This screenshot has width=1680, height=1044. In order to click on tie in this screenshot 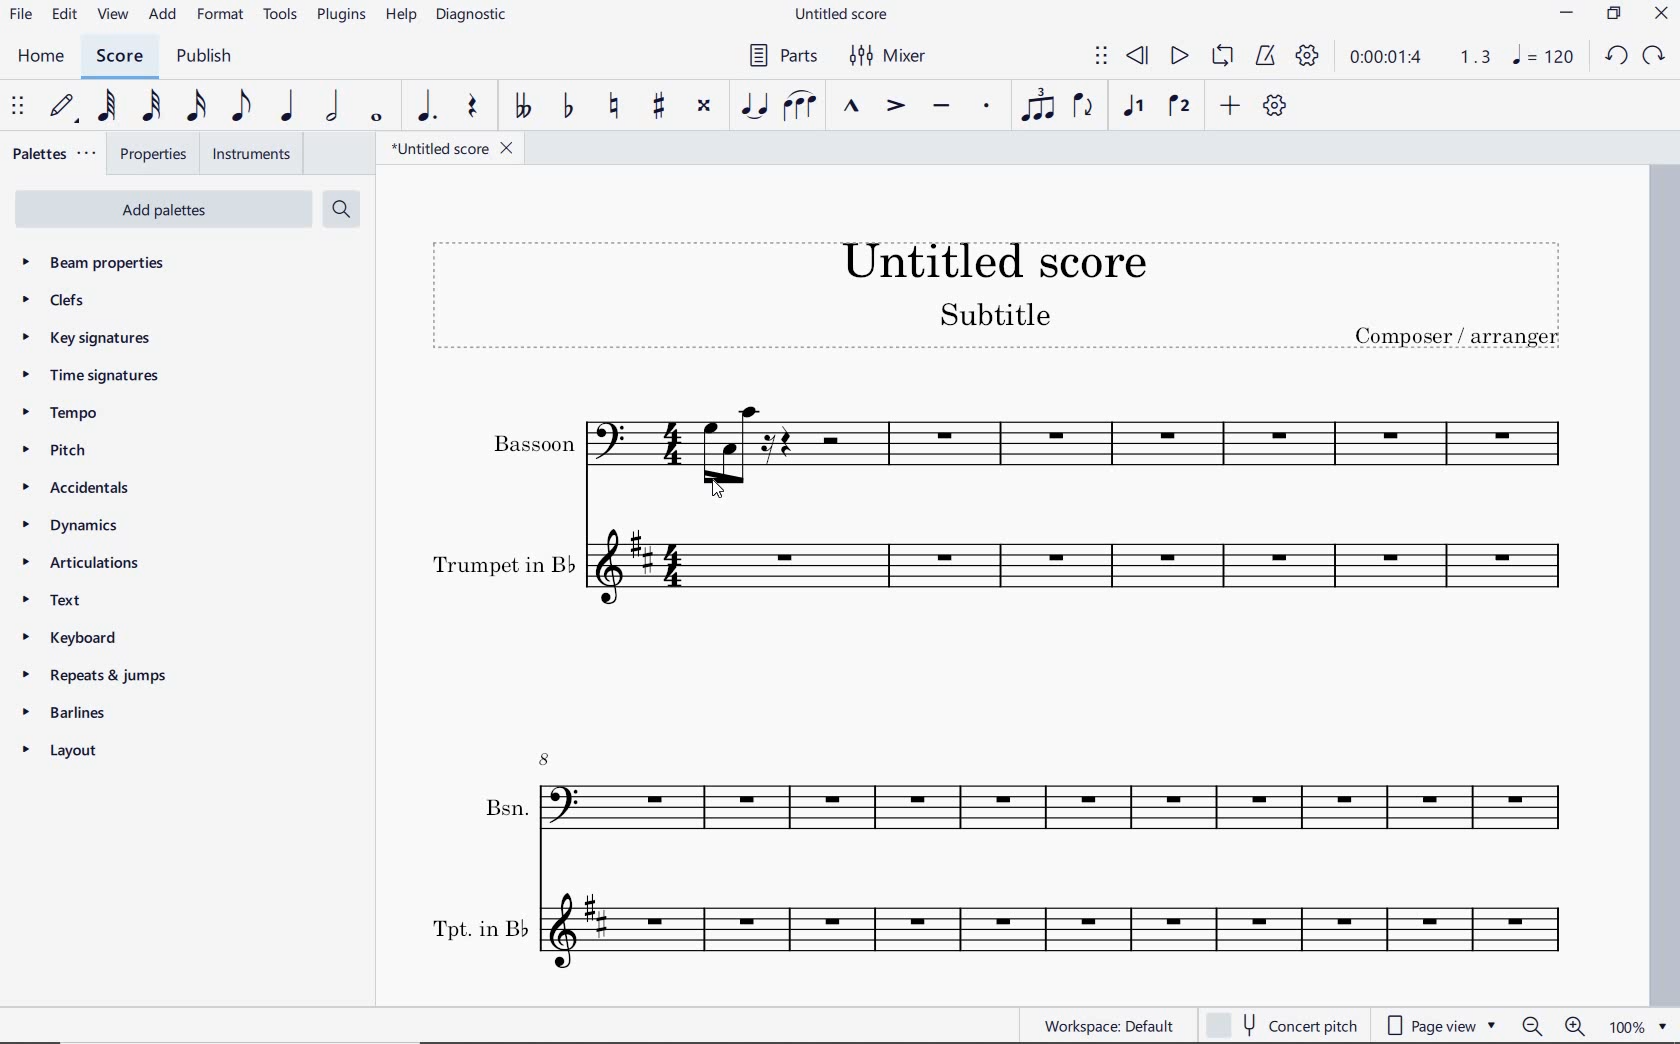, I will do `click(755, 107)`.